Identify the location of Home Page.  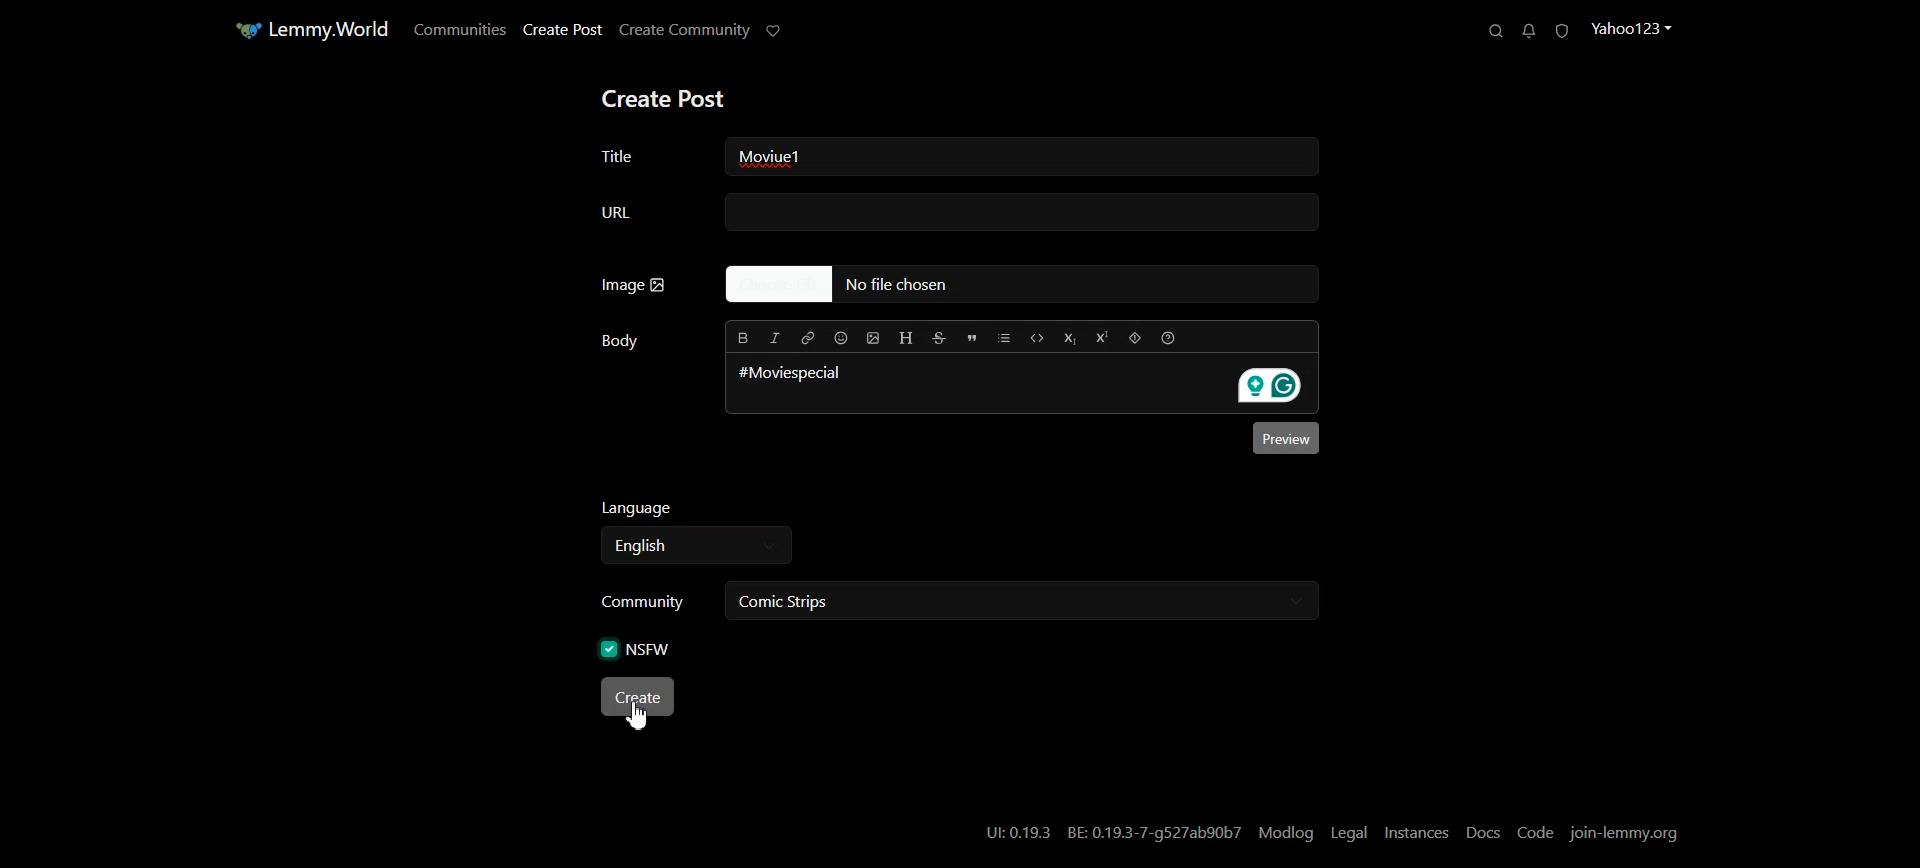
(300, 30).